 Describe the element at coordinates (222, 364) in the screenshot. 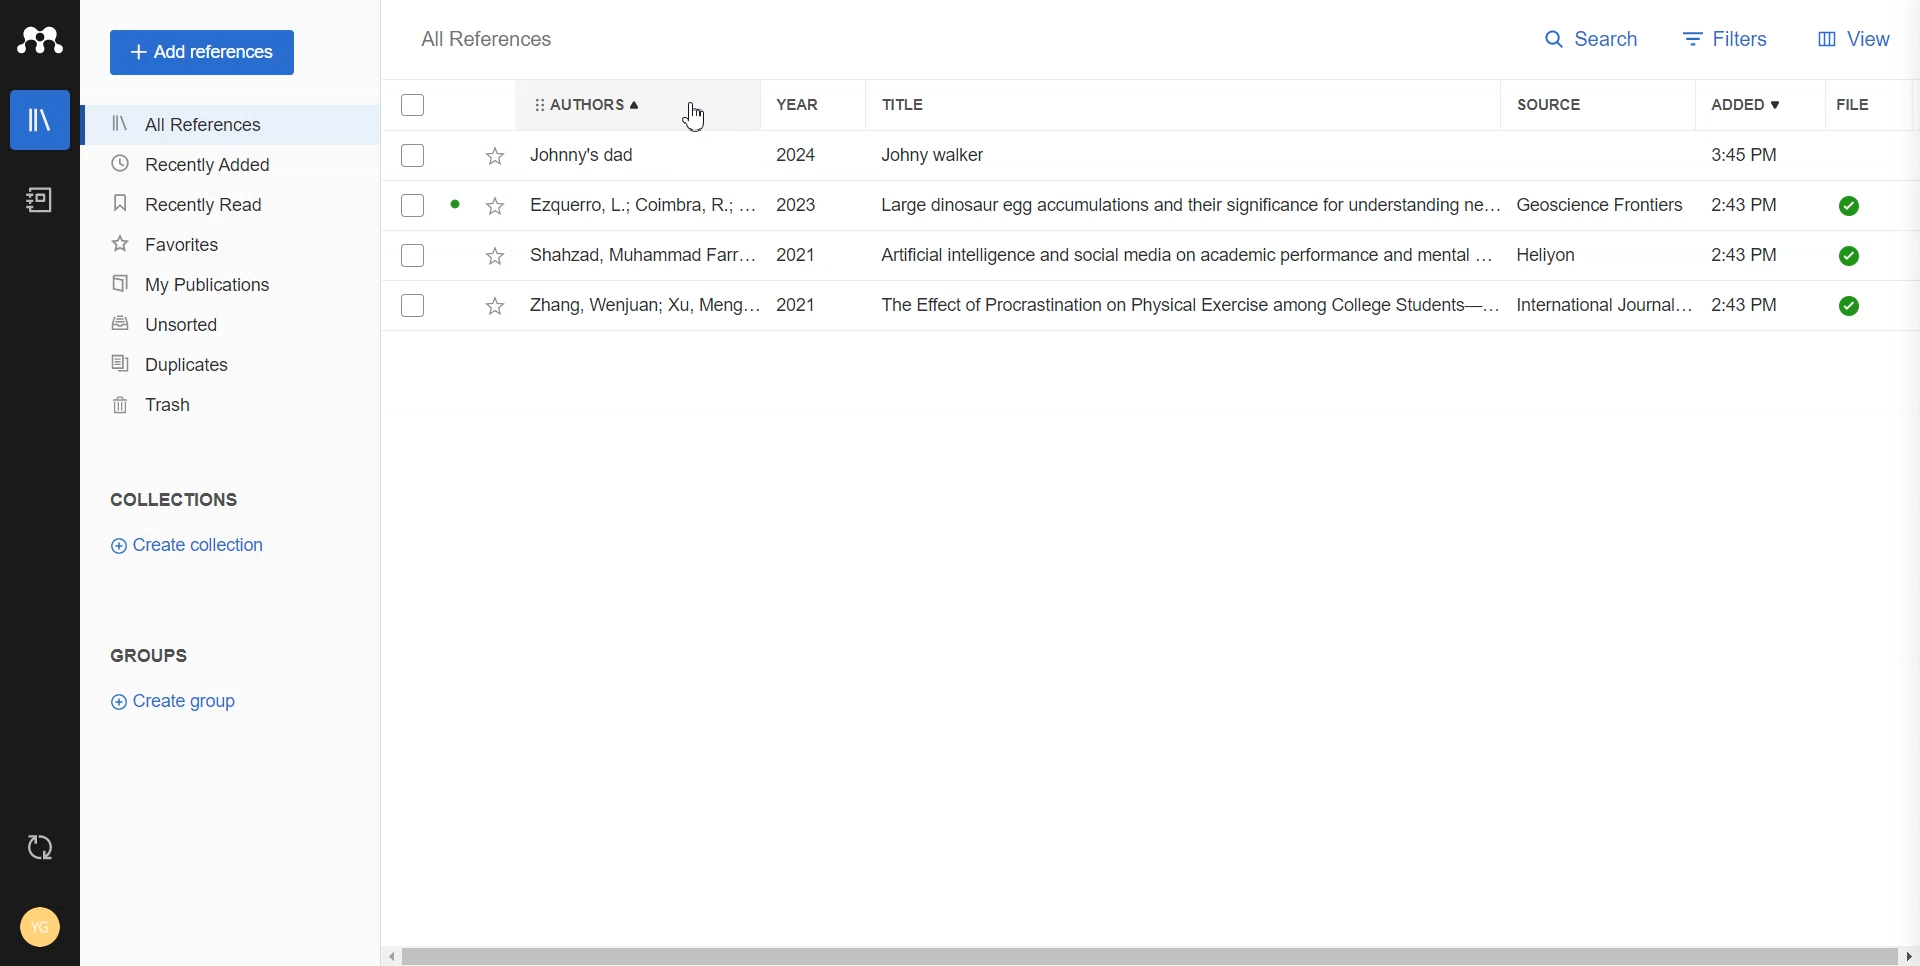

I see `Duplicates` at that location.